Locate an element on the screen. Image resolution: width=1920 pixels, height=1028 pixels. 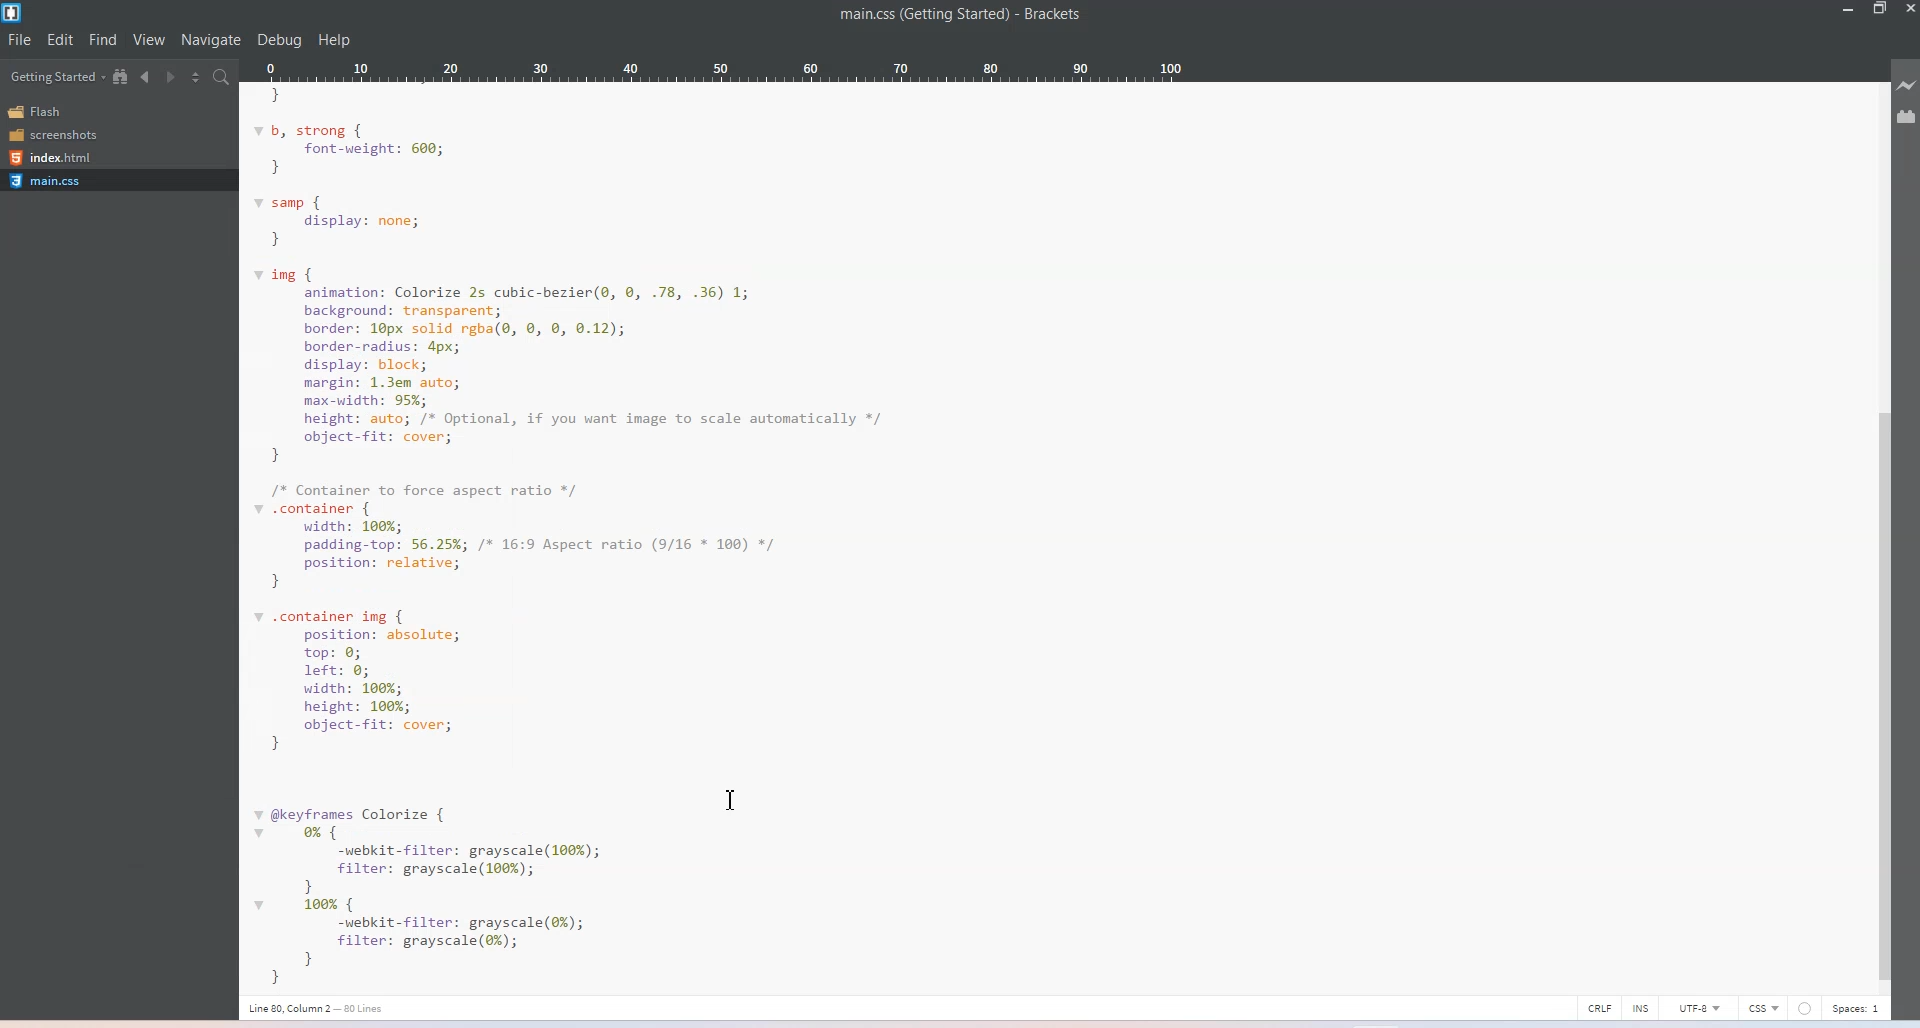
File is located at coordinates (19, 39).